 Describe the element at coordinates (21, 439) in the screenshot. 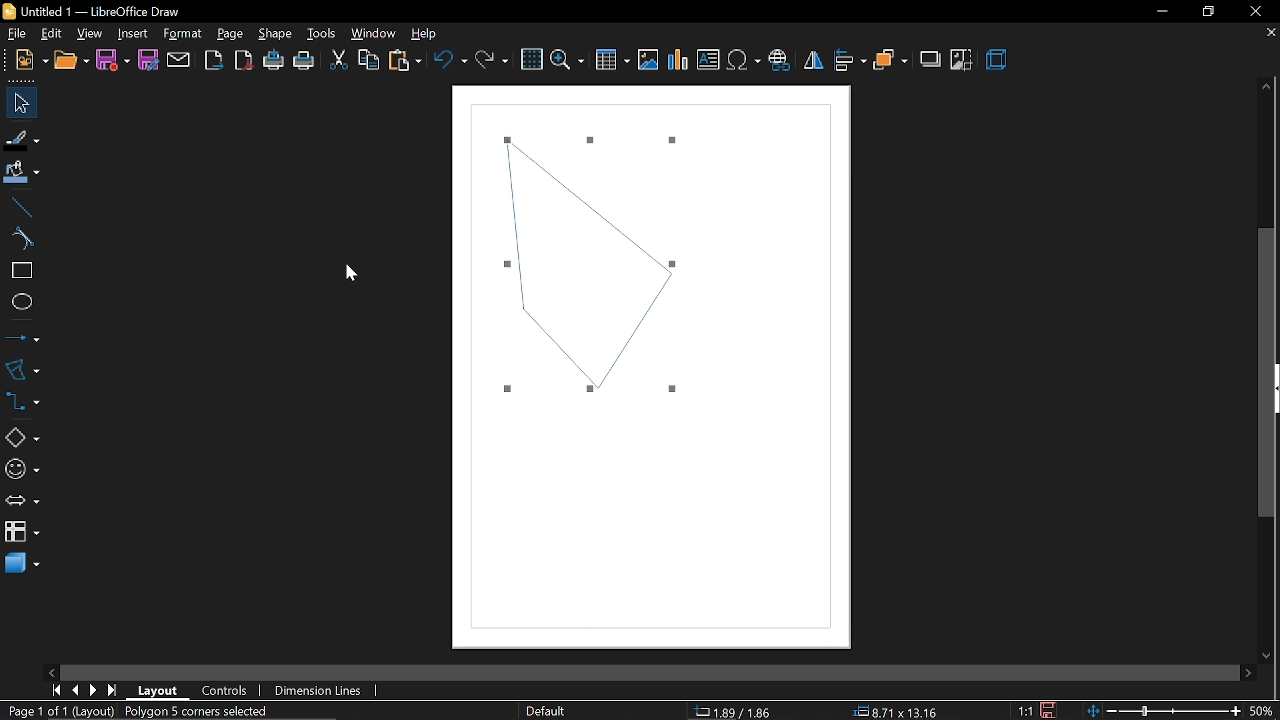

I see `basic shapes` at that location.